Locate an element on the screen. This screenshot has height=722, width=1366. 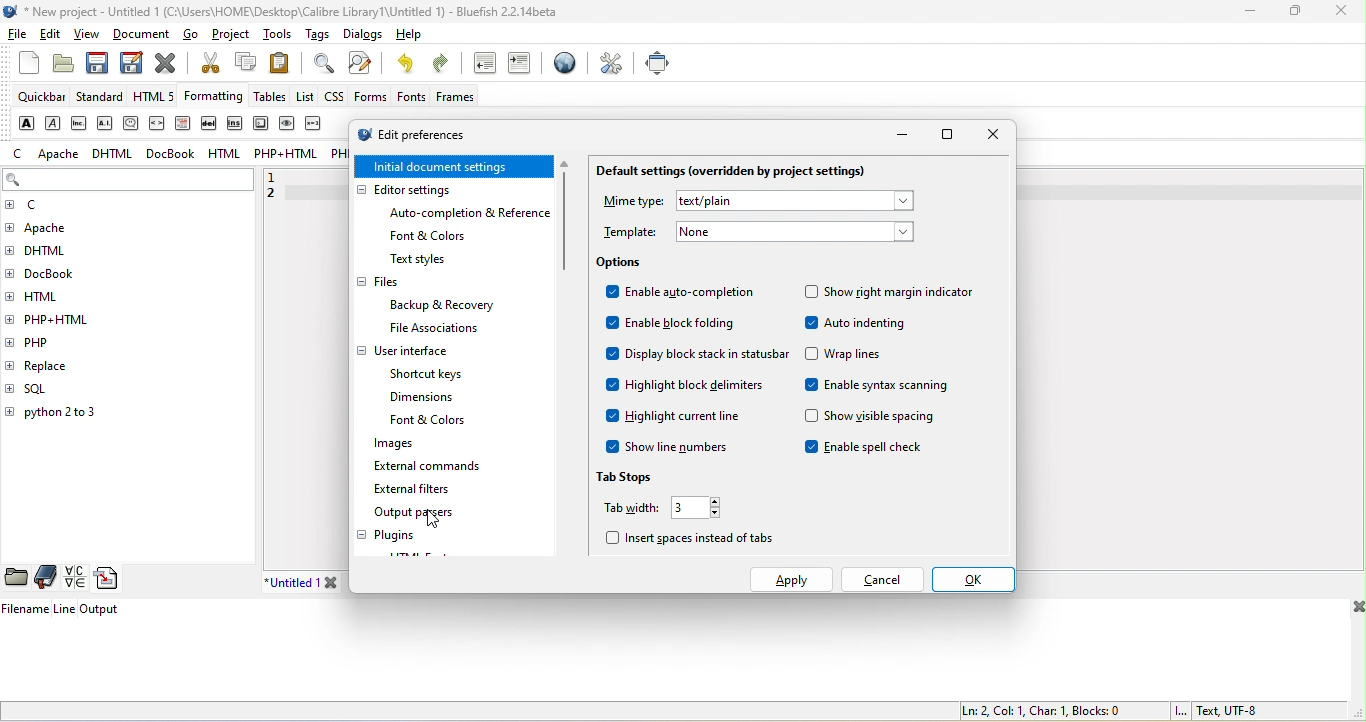
show visible spacing is located at coordinates (870, 416).